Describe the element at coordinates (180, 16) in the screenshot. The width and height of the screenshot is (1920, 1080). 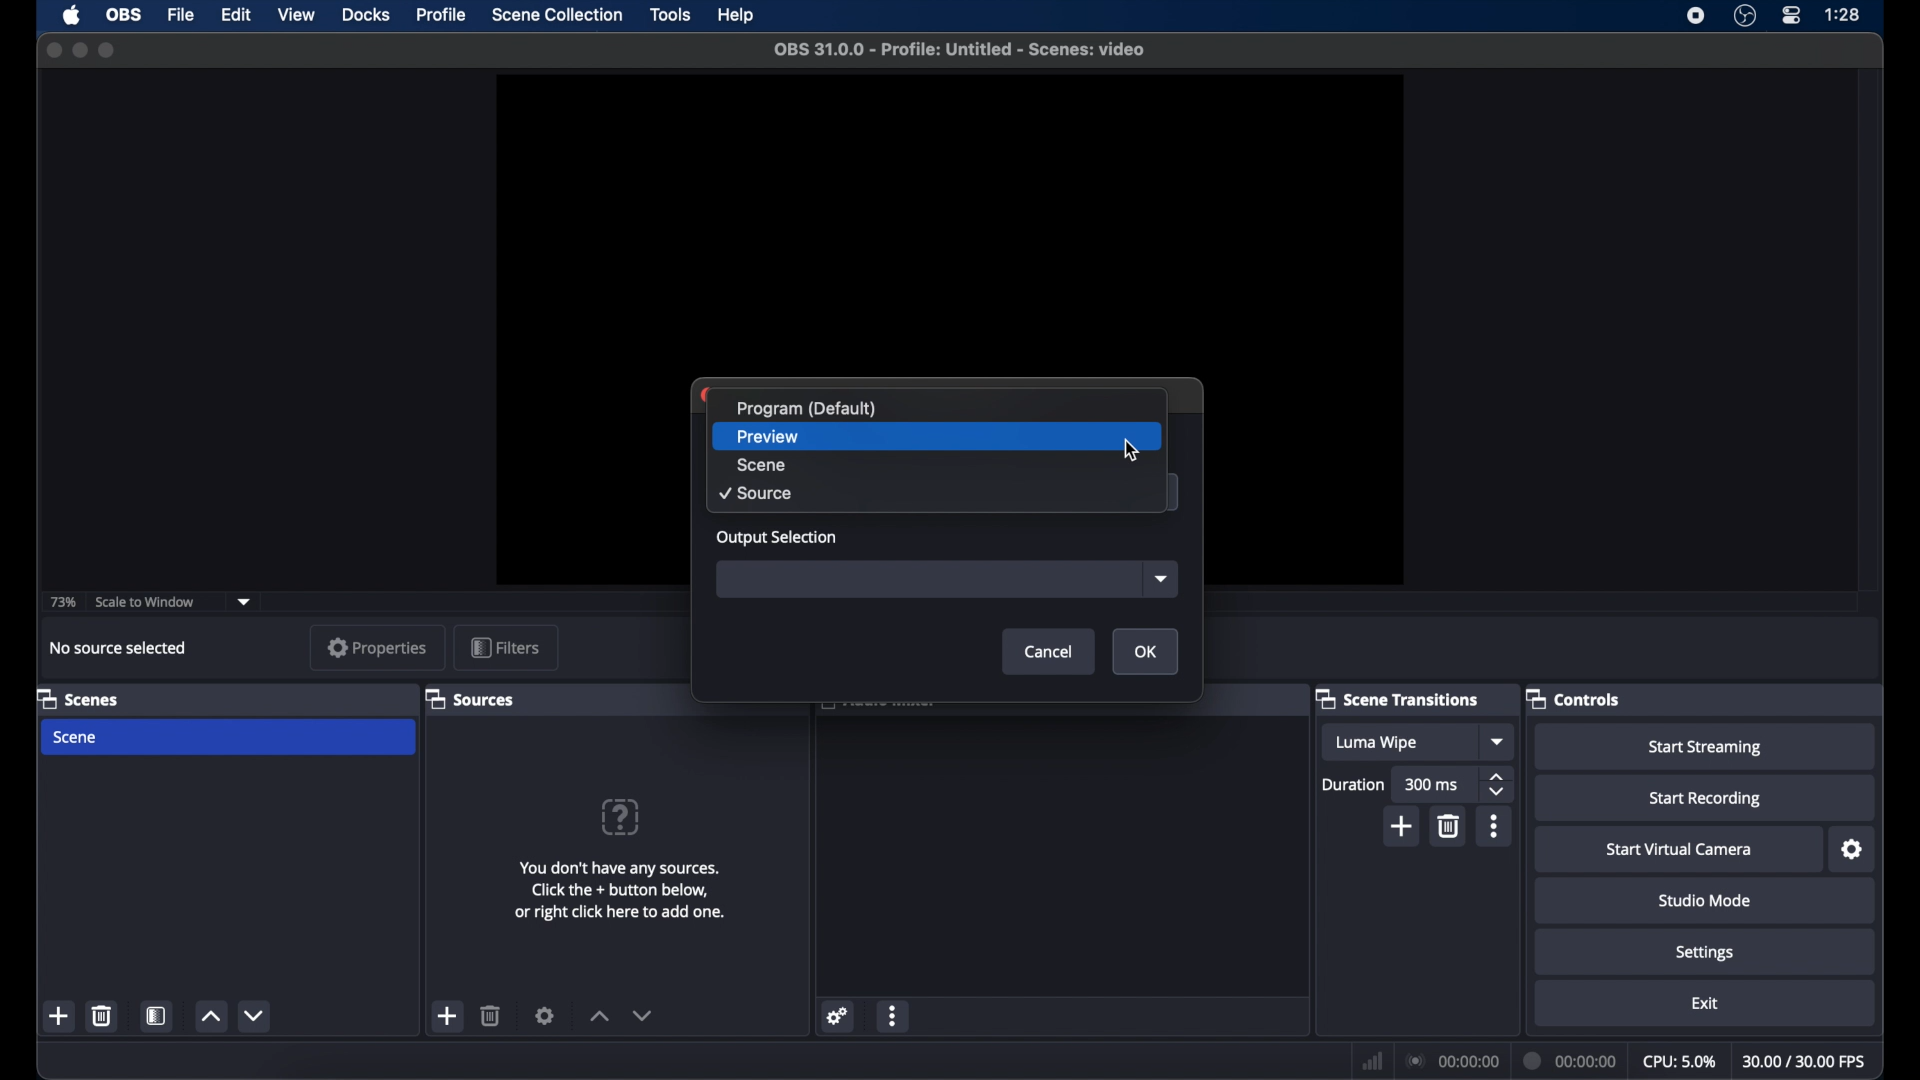
I see `file` at that location.